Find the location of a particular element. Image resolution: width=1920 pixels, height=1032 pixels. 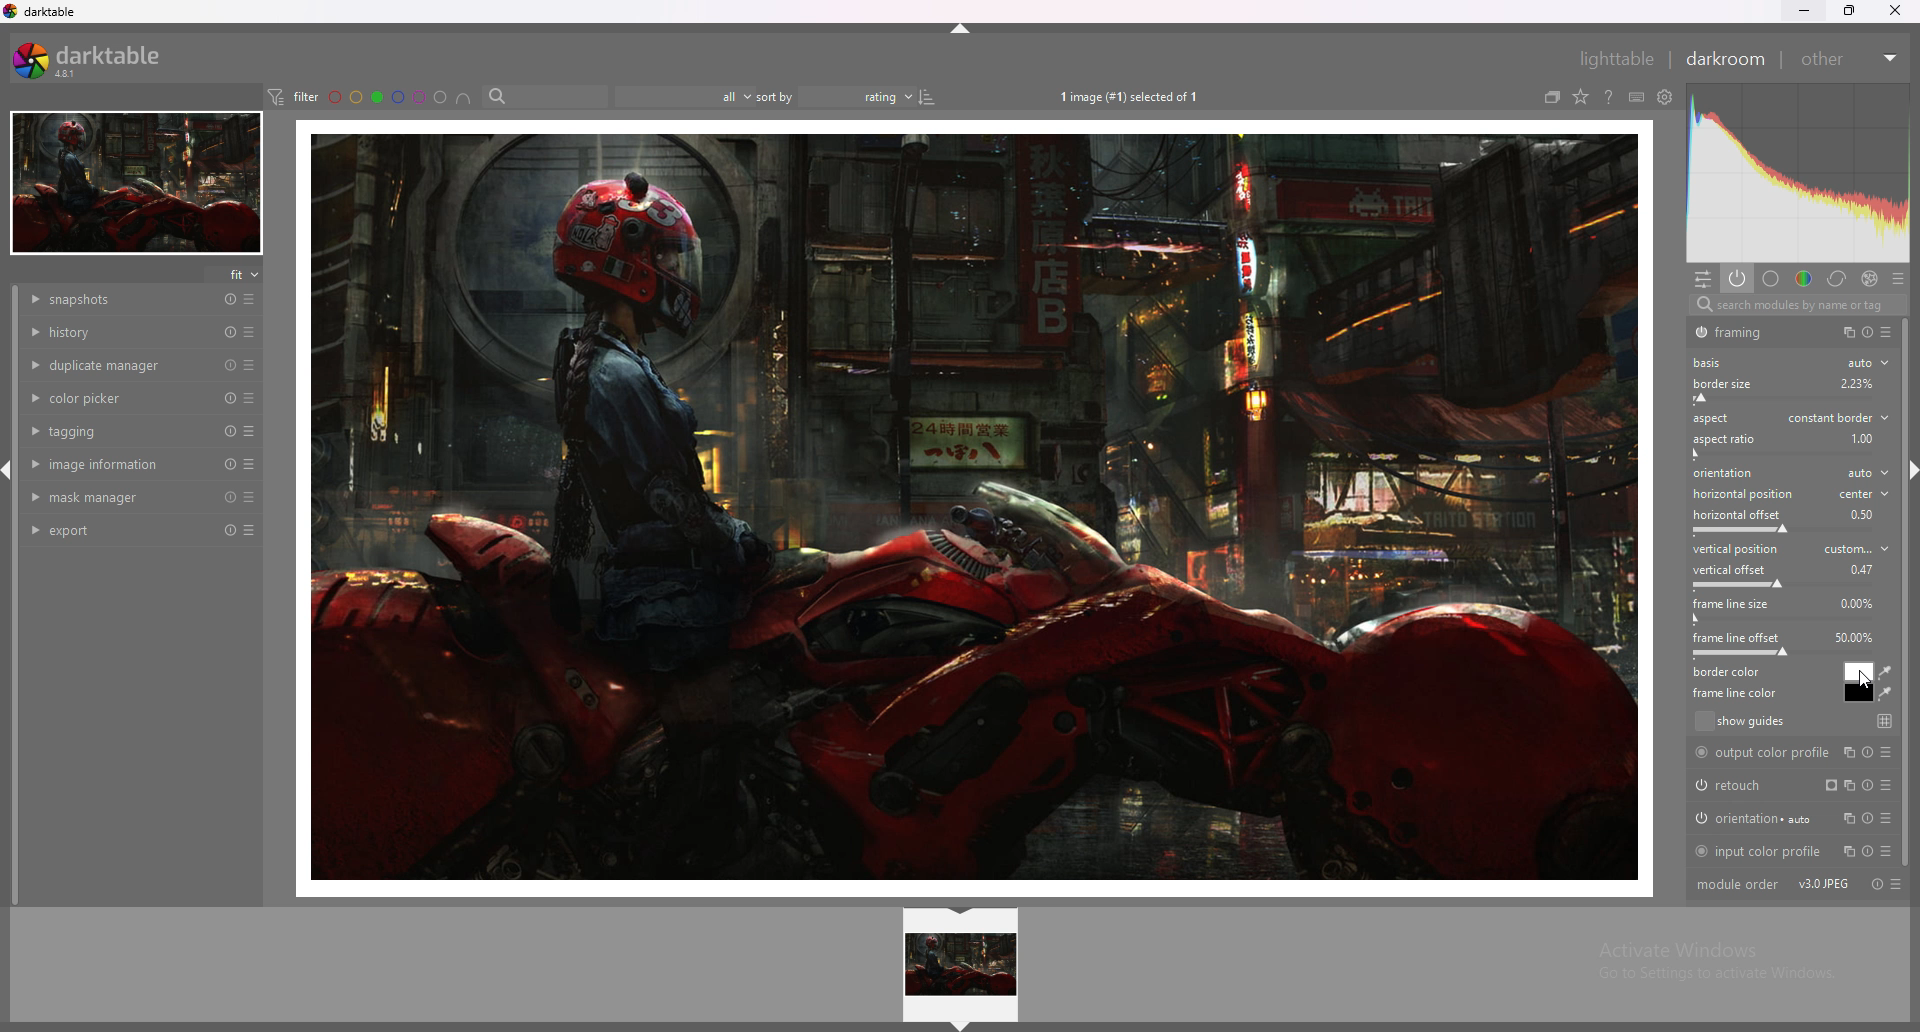

reset is located at coordinates (231, 399).